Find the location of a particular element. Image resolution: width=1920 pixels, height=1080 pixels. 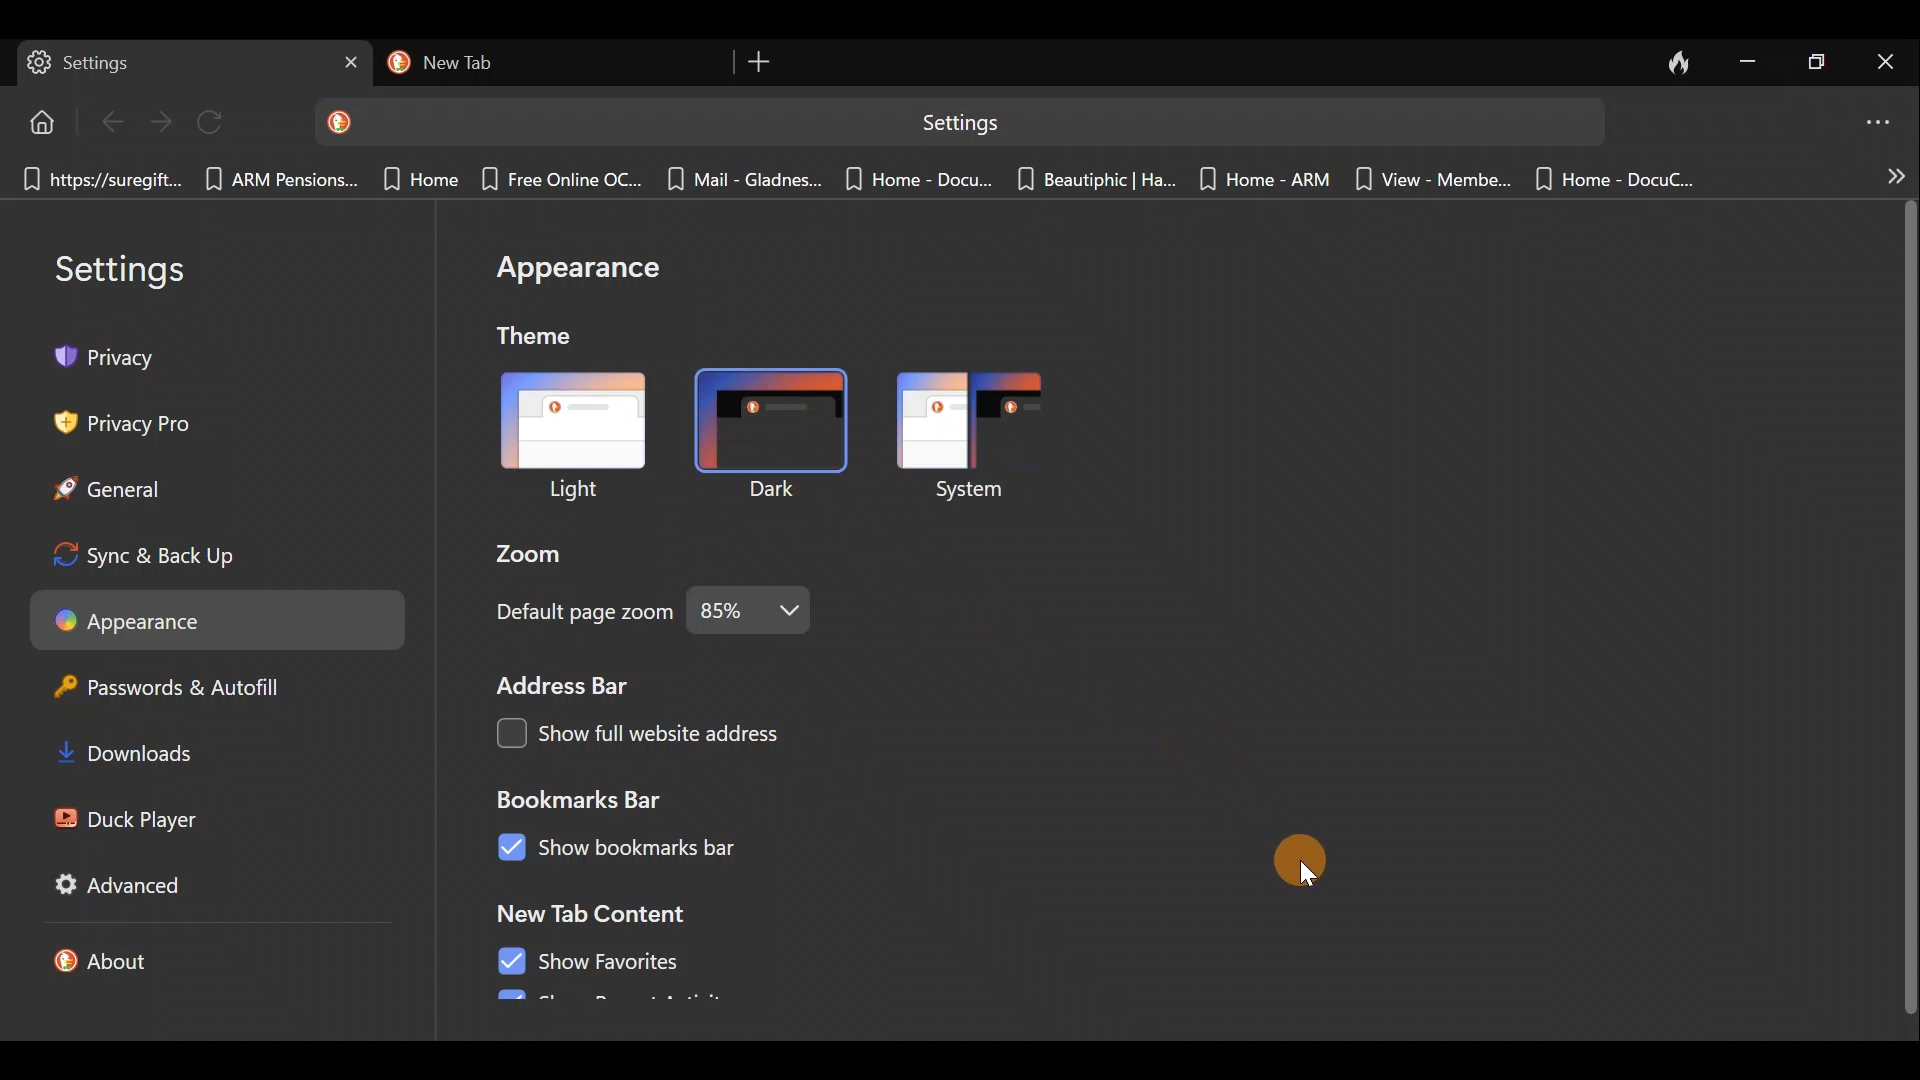

Light is located at coordinates (568, 440).